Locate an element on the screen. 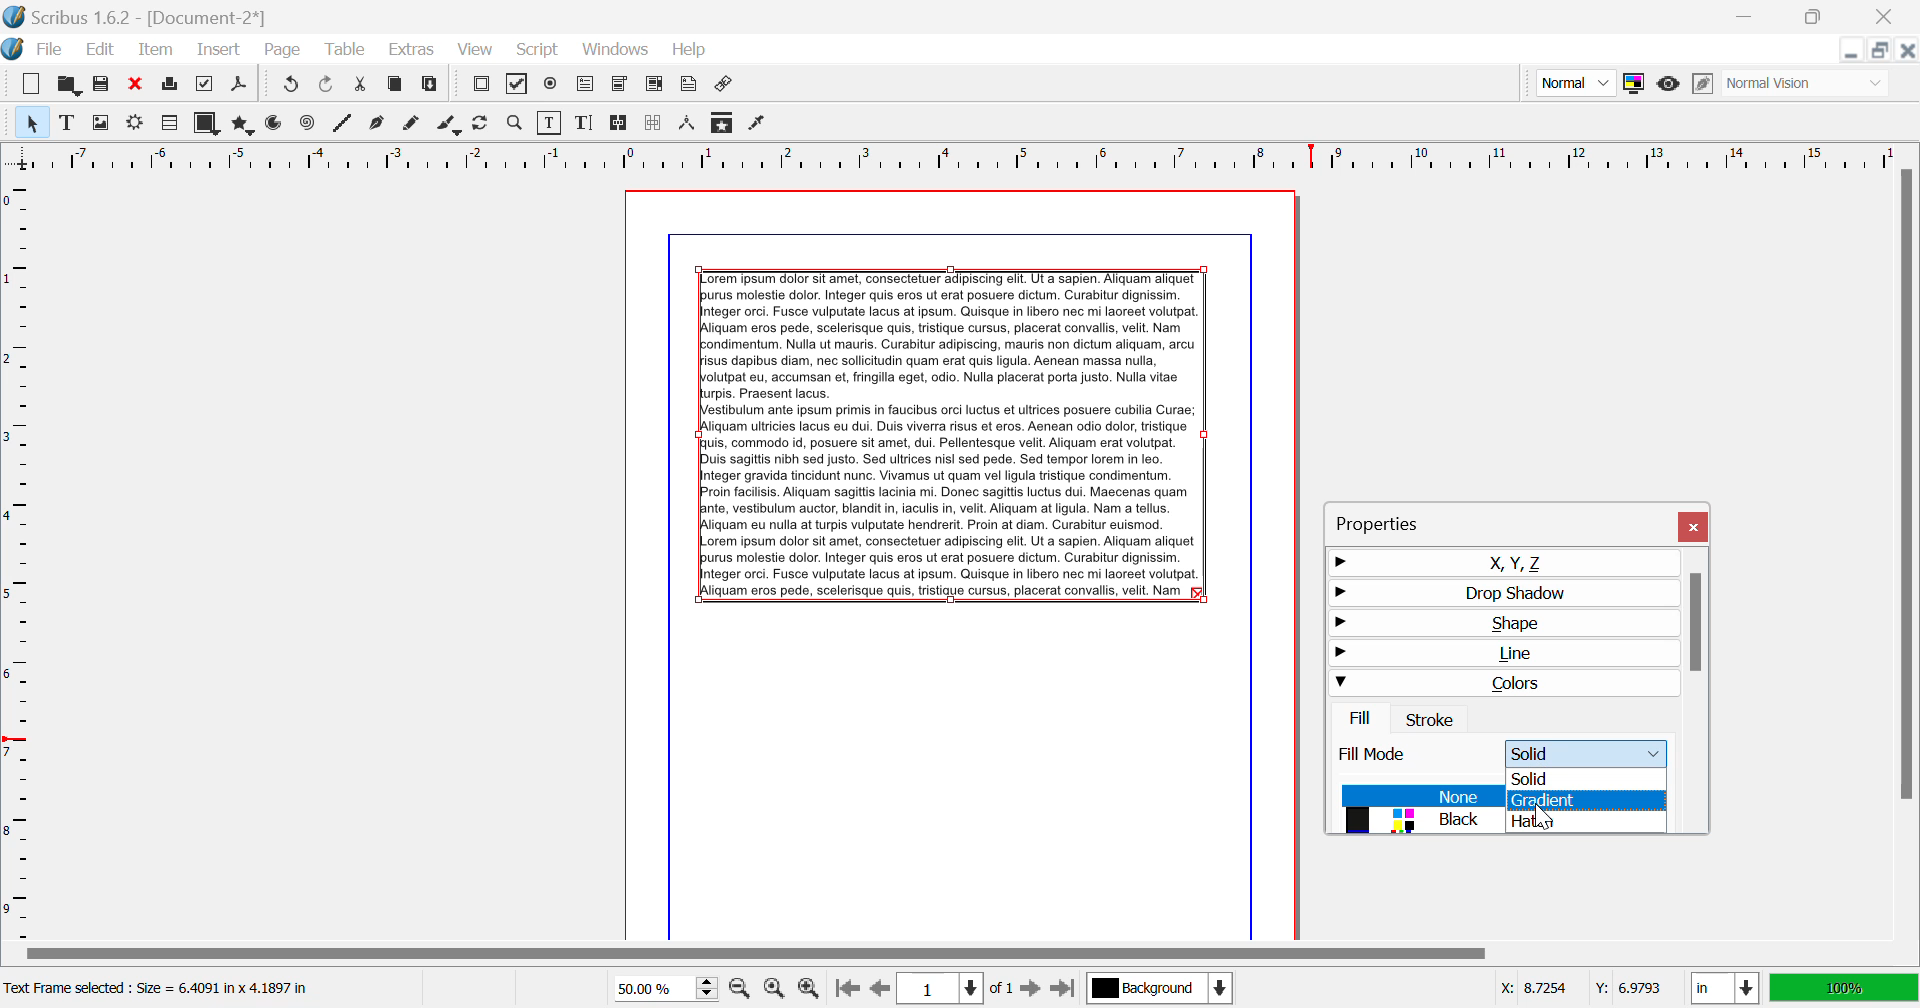 This screenshot has width=1920, height=1008. Black is located at coordinates (1417, 822).